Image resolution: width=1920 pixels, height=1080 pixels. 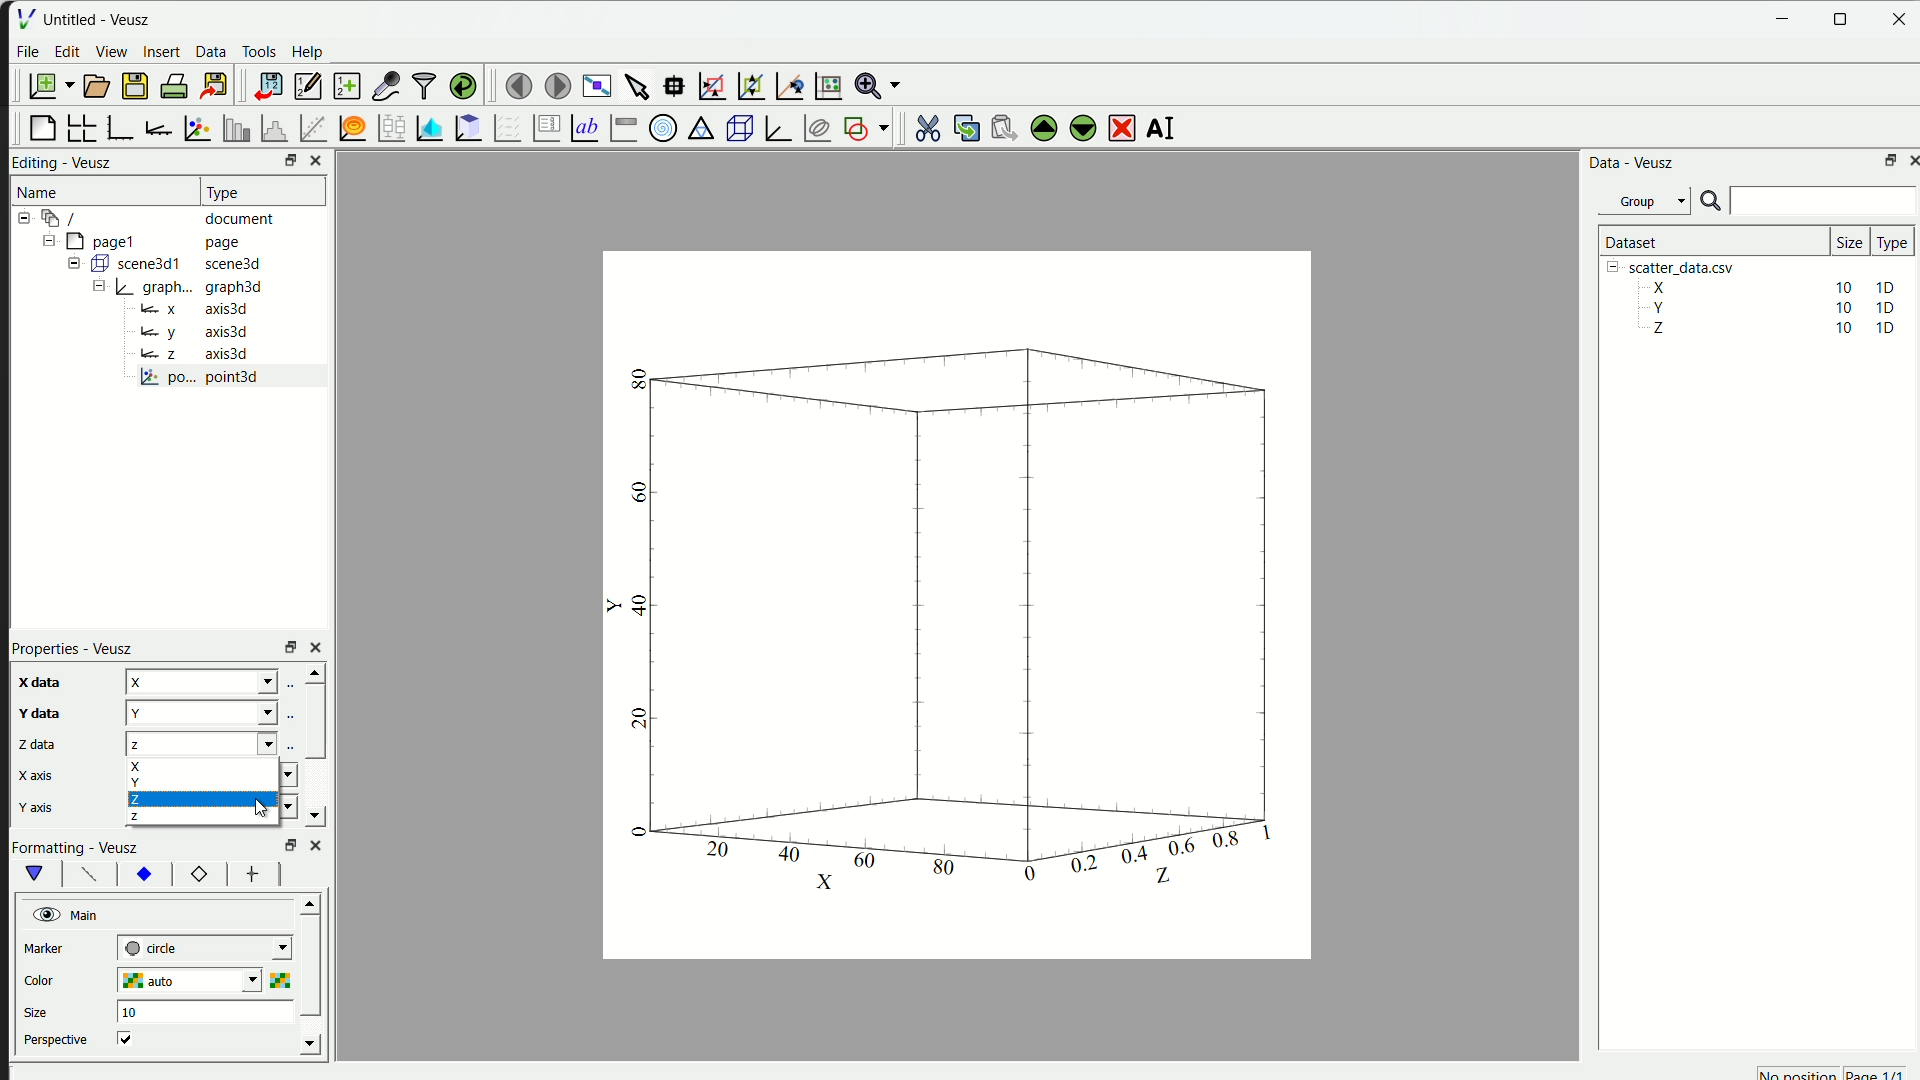 I want to click on | File, so click(x=24, y=16).